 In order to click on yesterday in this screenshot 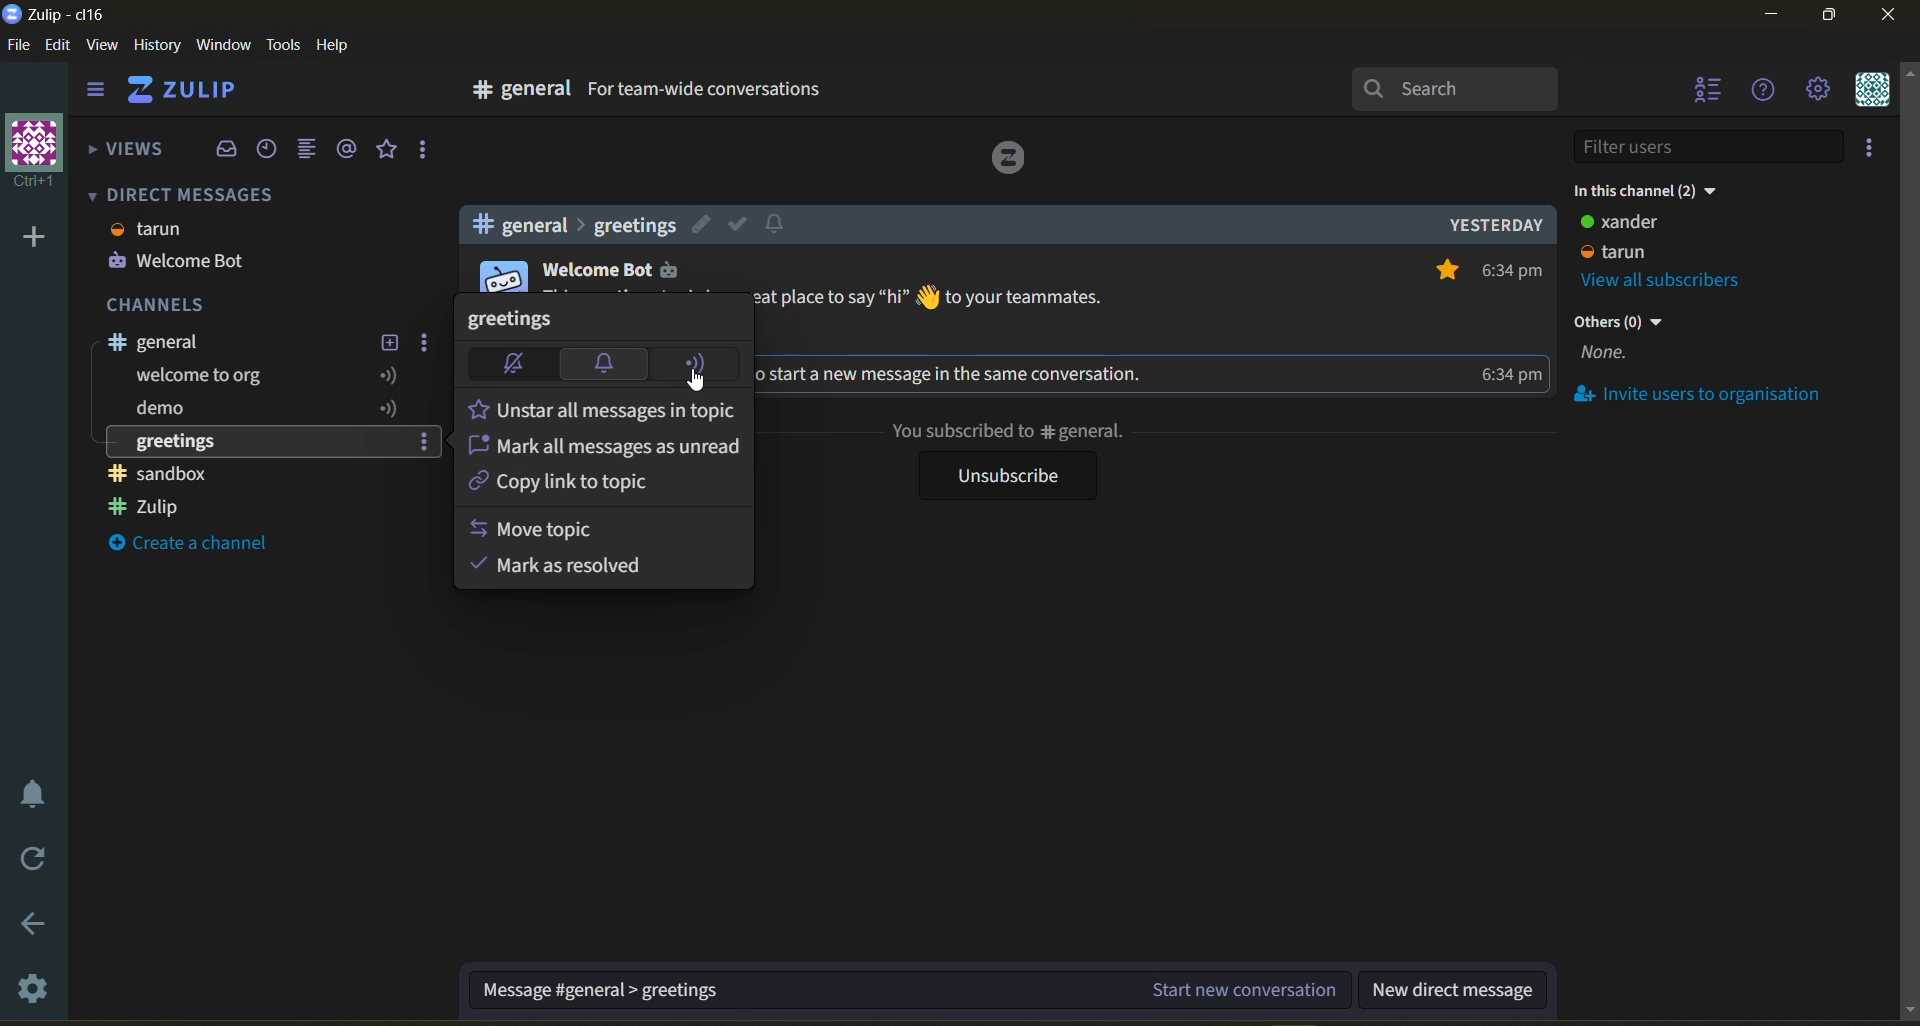, I will do `click(1495, 224)`.